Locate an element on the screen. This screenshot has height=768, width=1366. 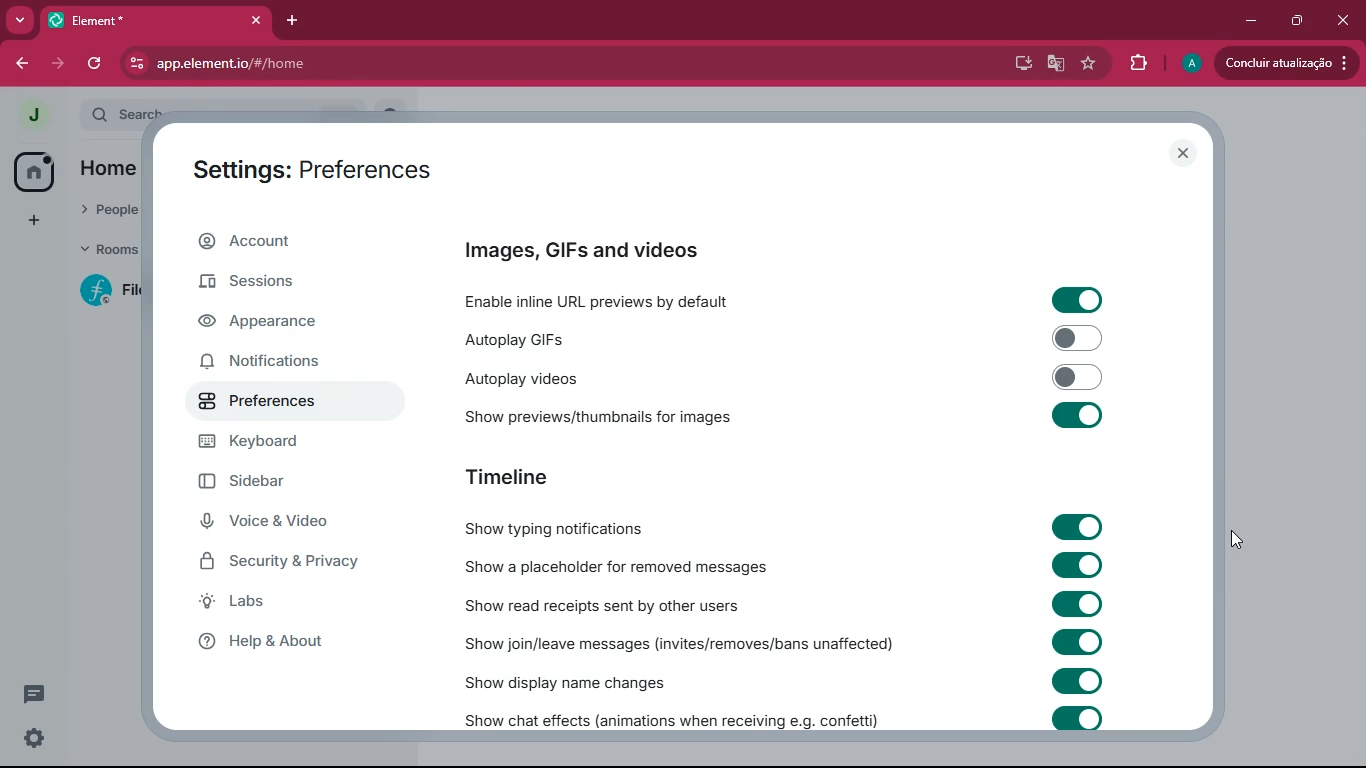
refresh is located at coordinates (96, 64).